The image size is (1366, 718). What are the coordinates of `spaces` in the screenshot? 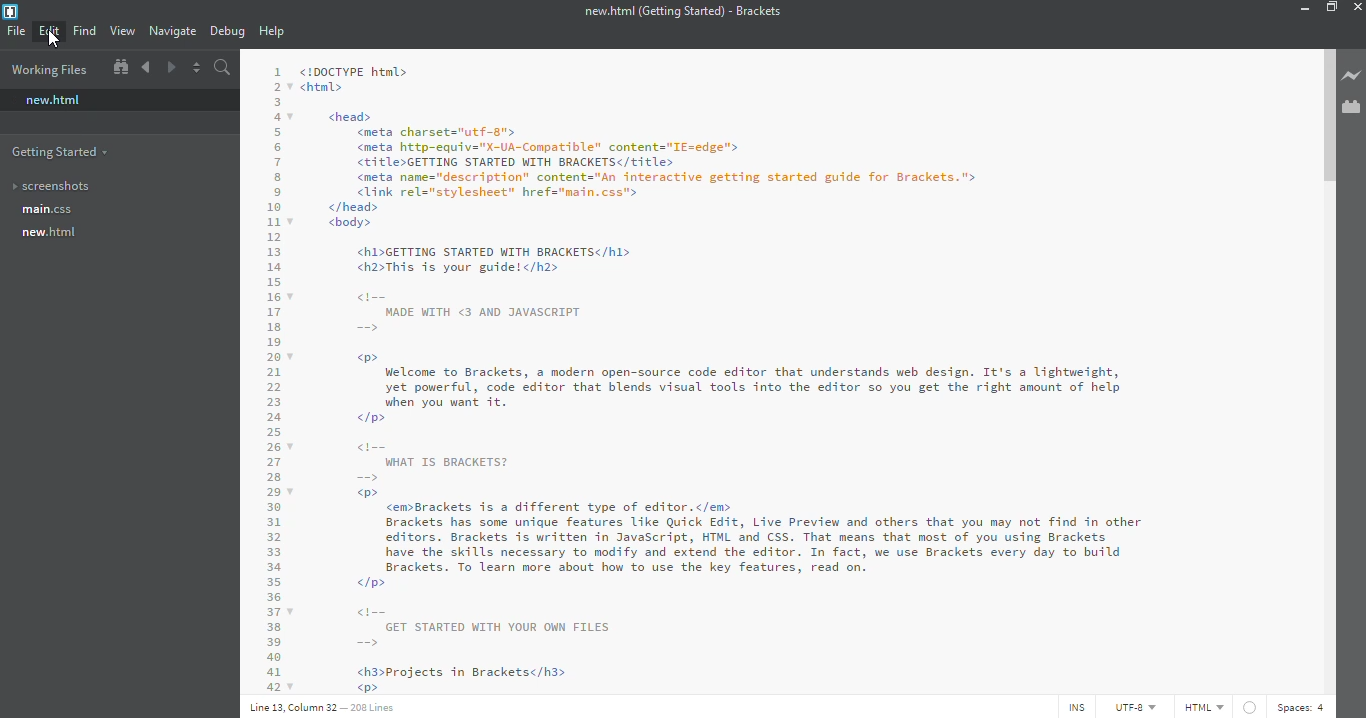 It's located at (1303, 707).